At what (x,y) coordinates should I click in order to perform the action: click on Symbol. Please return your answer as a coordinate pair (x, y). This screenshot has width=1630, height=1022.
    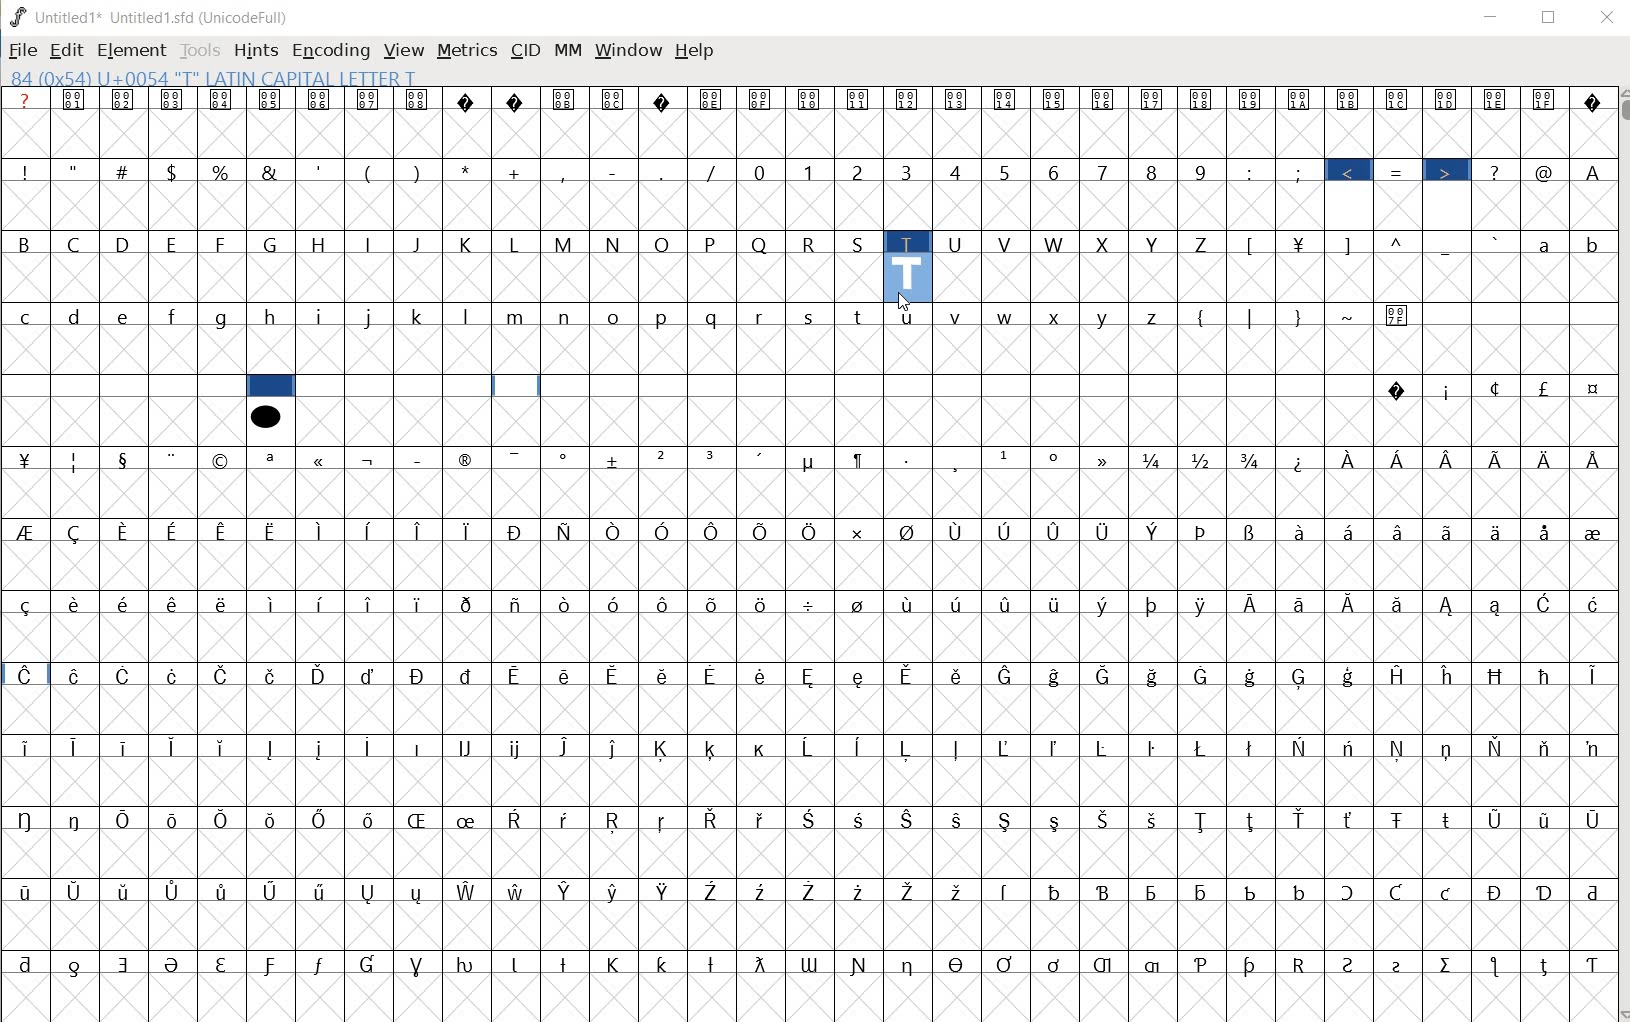
    Looking at the image, I should click on (127, 531).